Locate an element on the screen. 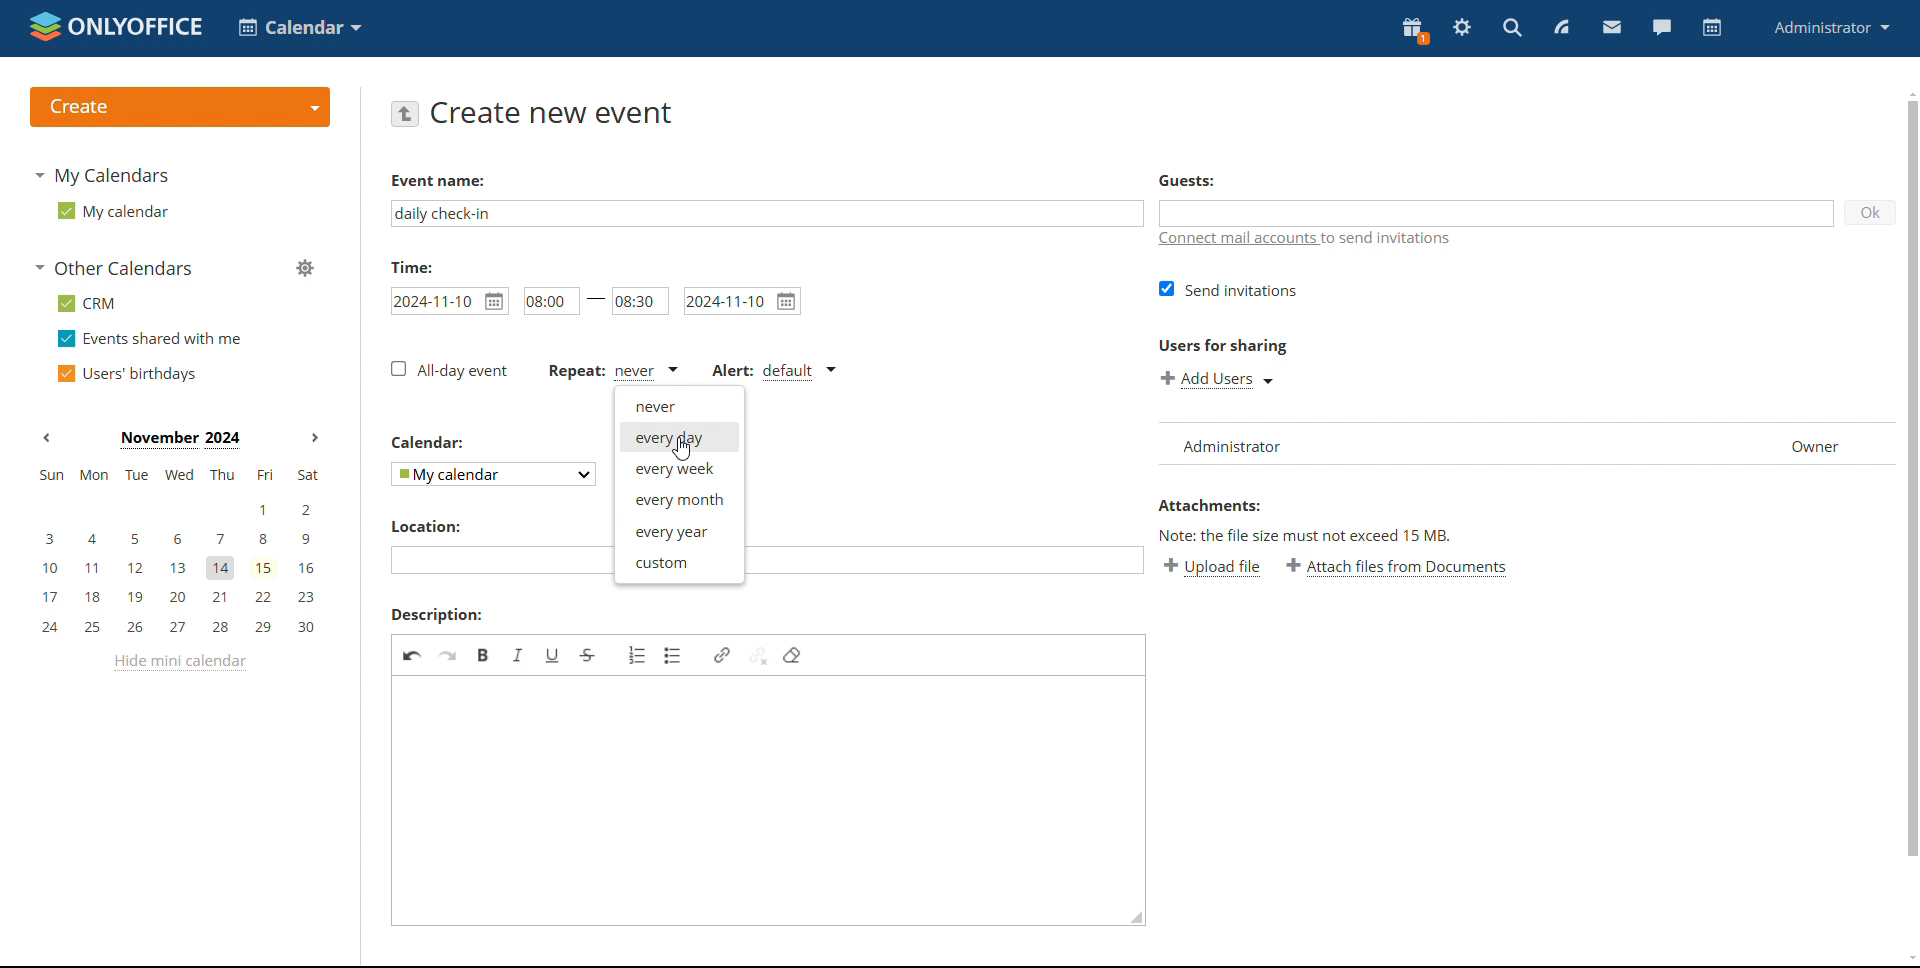 This screenshot has width=1920, height=968. current month is located at coordinates (178, 438).